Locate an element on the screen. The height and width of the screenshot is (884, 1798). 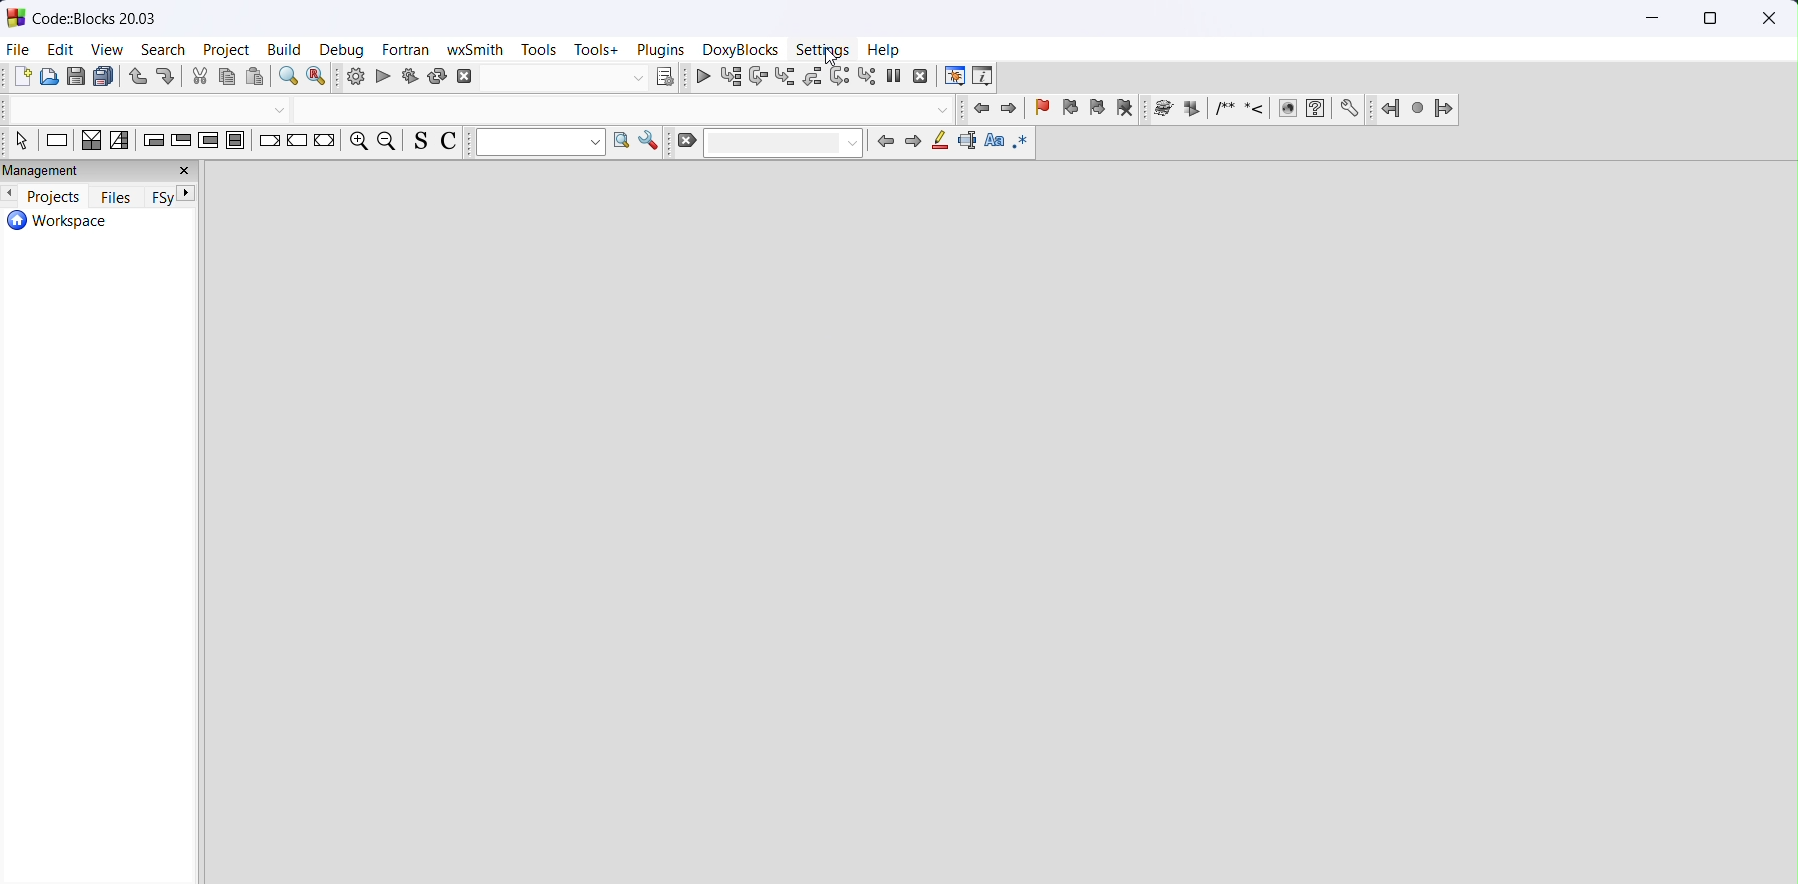
maximize is located at coordinates (1707, 20).